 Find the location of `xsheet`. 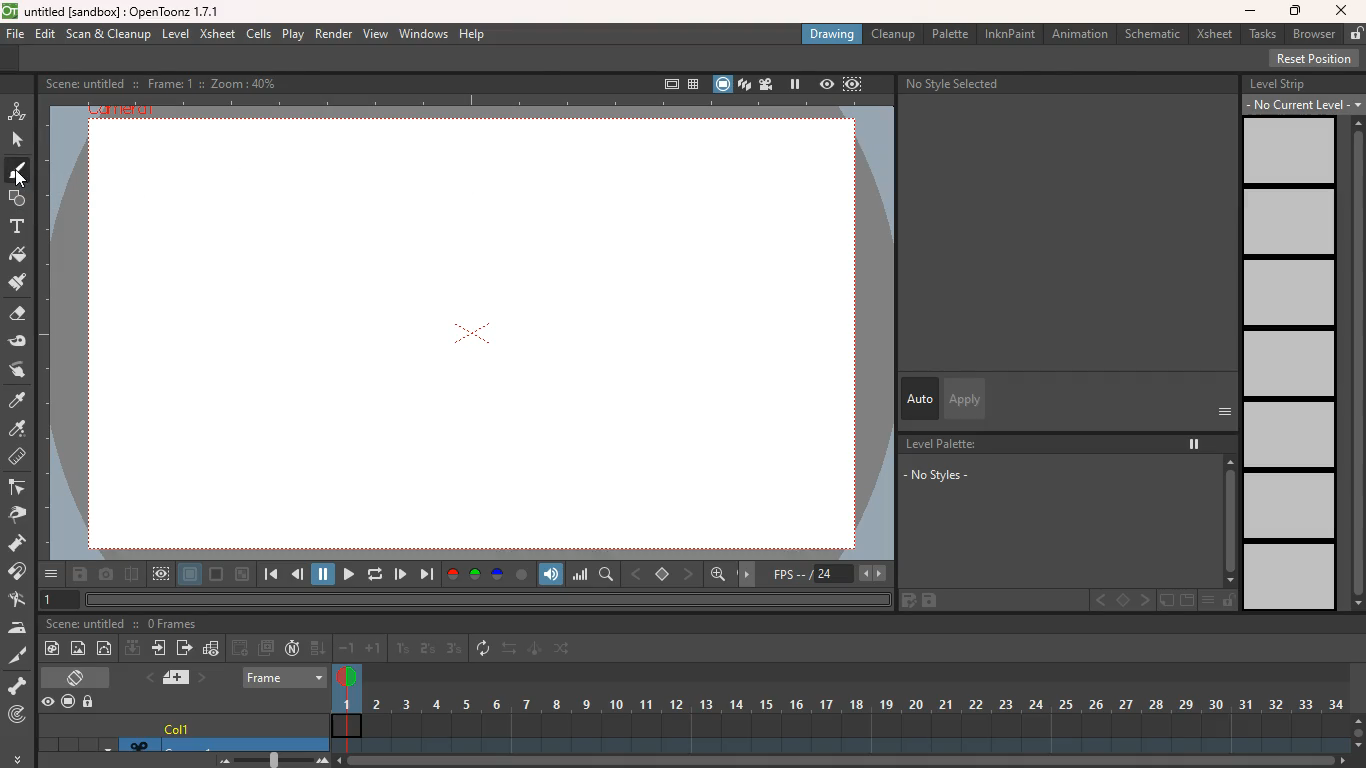

xsheet is located at coordinates (218, 35).